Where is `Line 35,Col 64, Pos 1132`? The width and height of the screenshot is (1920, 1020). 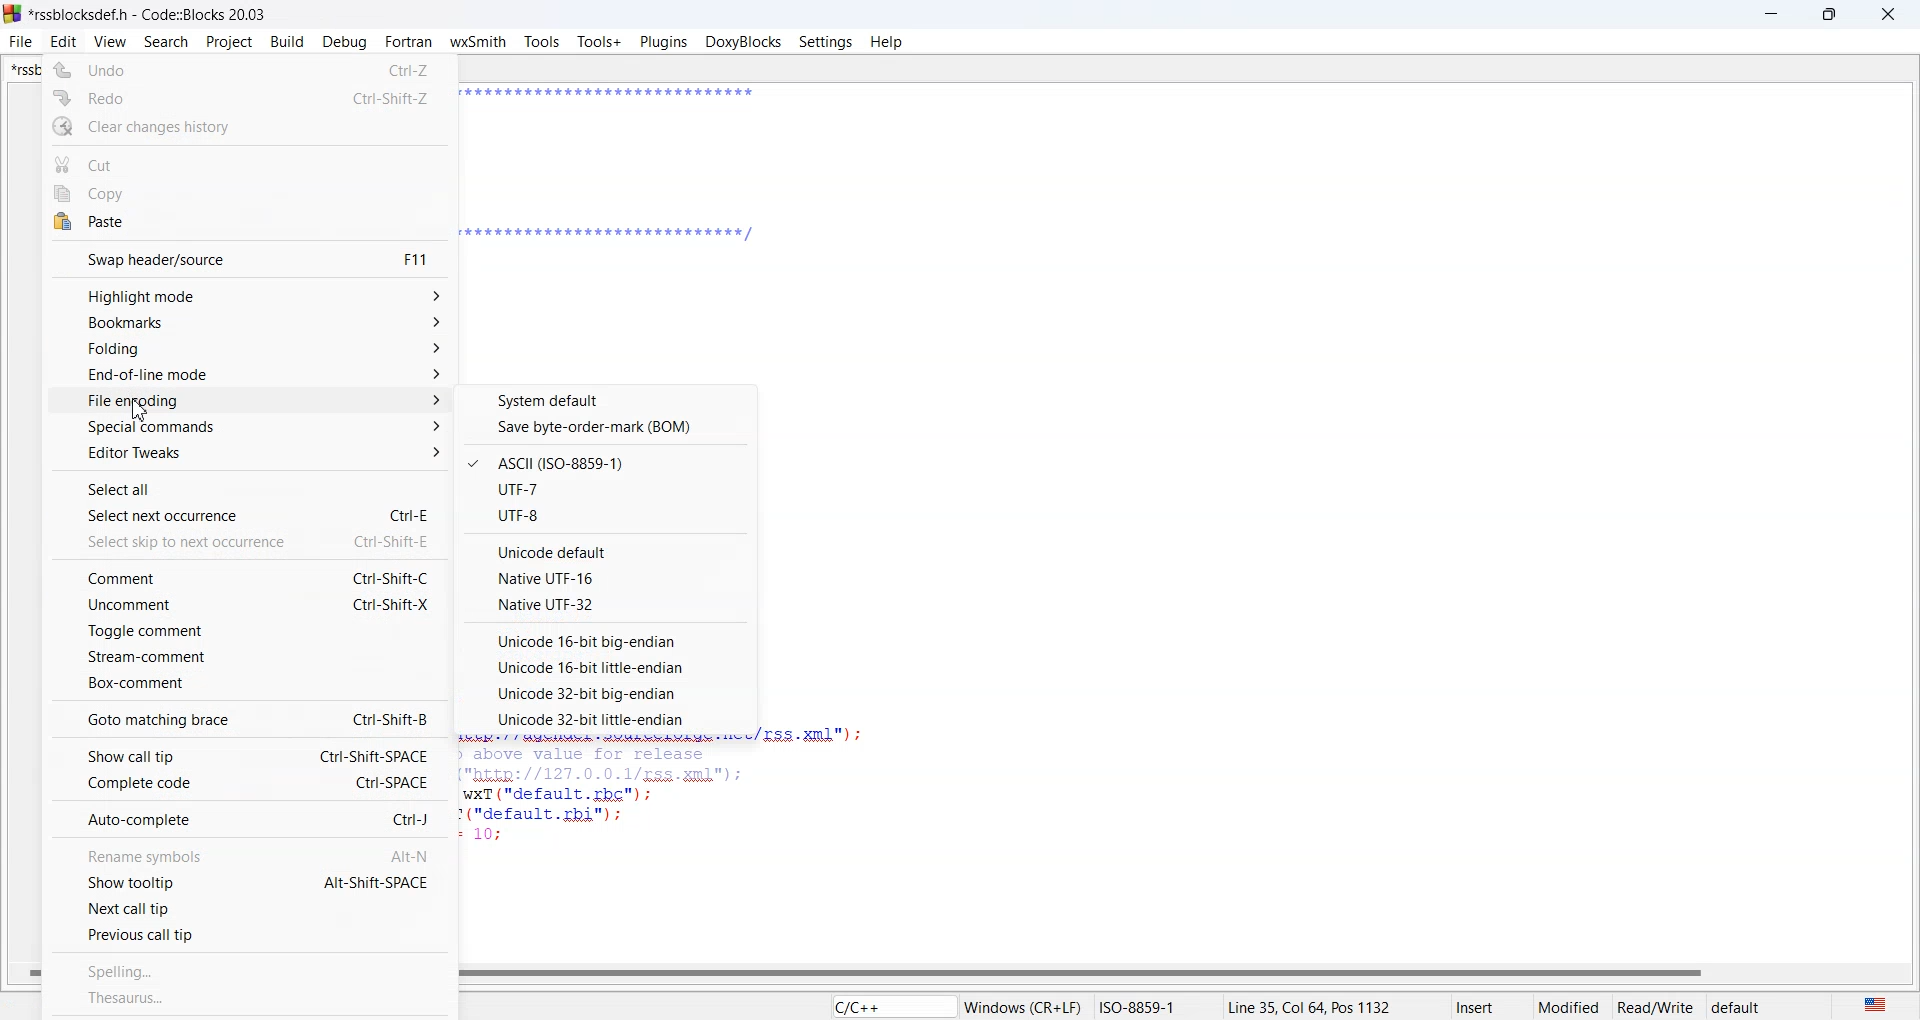
Line 35,Col 64, Pos 1132 is located at coordinates (1338, 1005).